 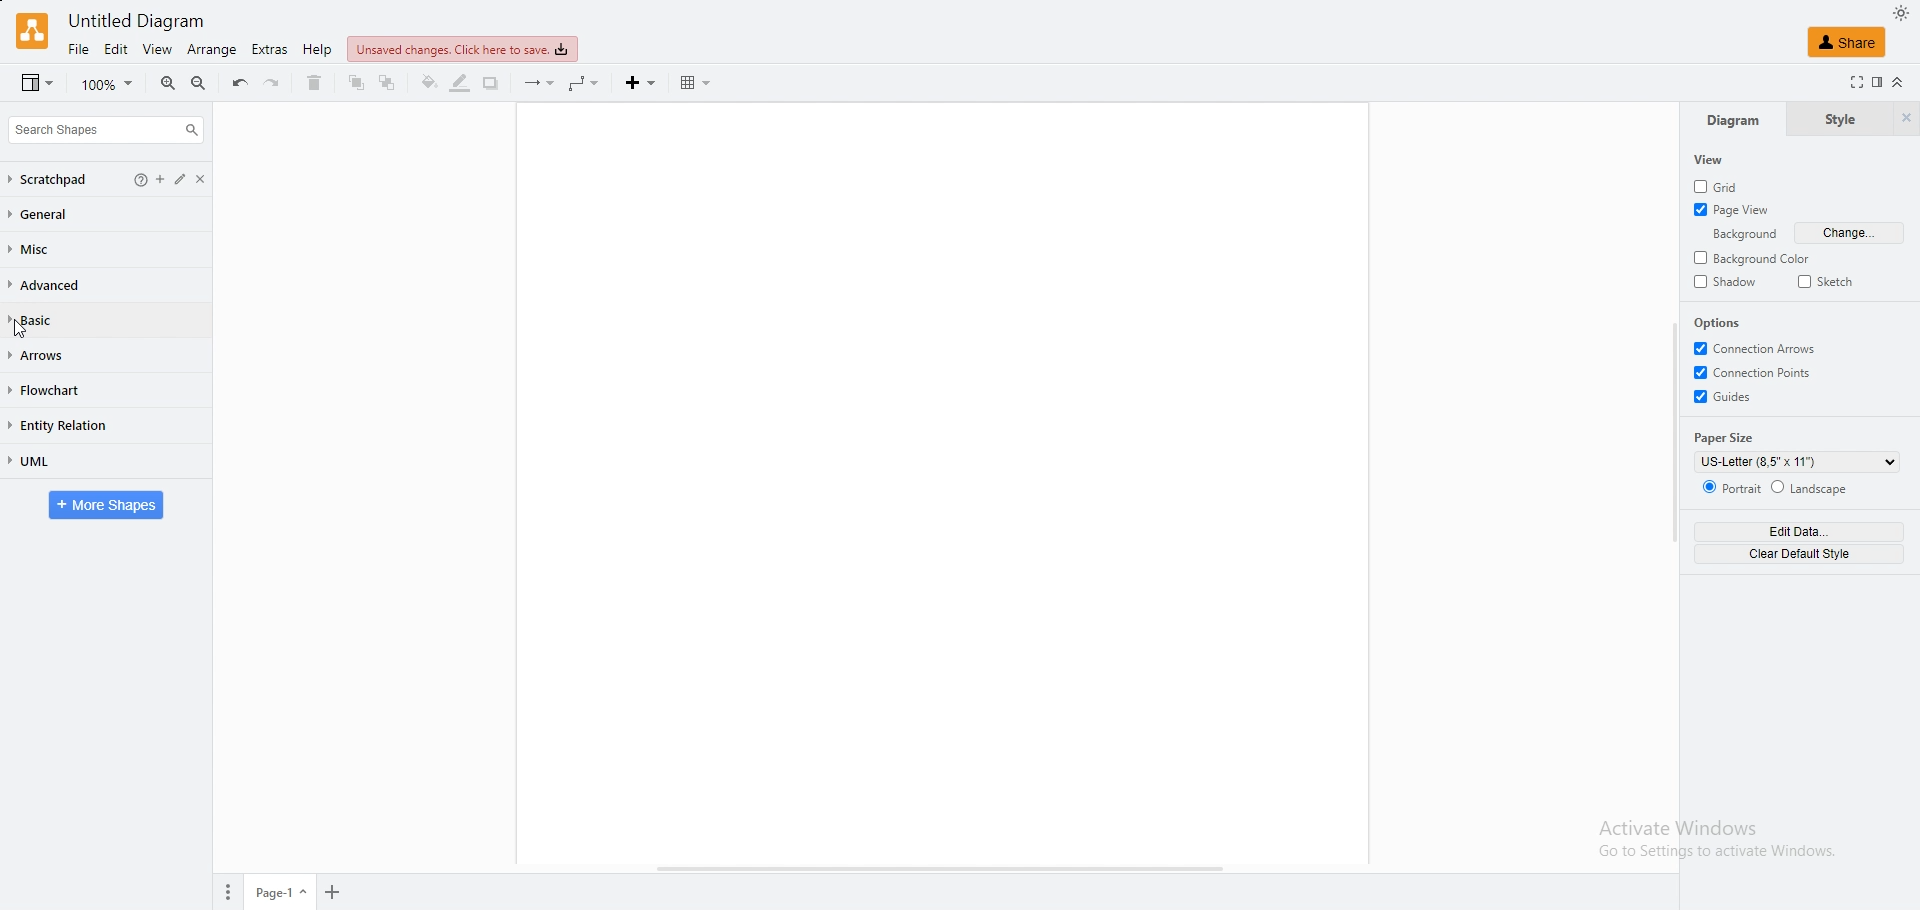 I want to click on hide, so click(x=1905, y=120).